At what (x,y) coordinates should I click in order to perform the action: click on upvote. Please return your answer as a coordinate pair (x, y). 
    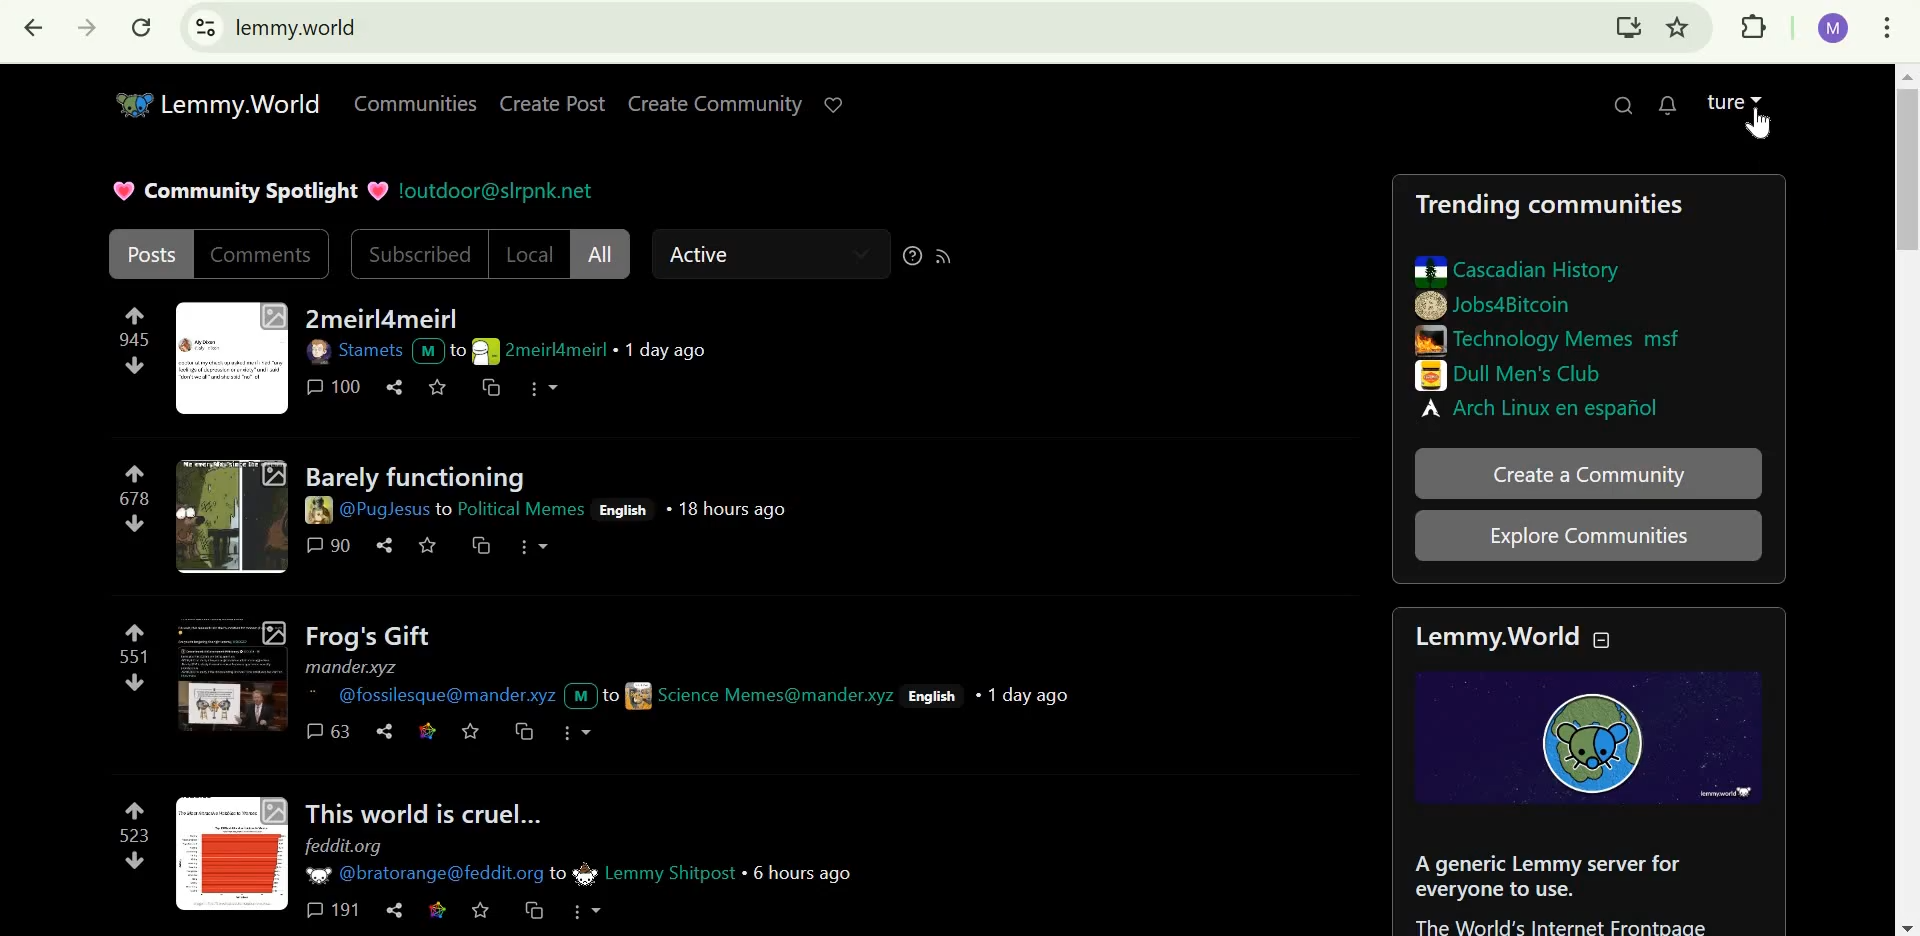
    Looking at the image, I should click on (137, 471).